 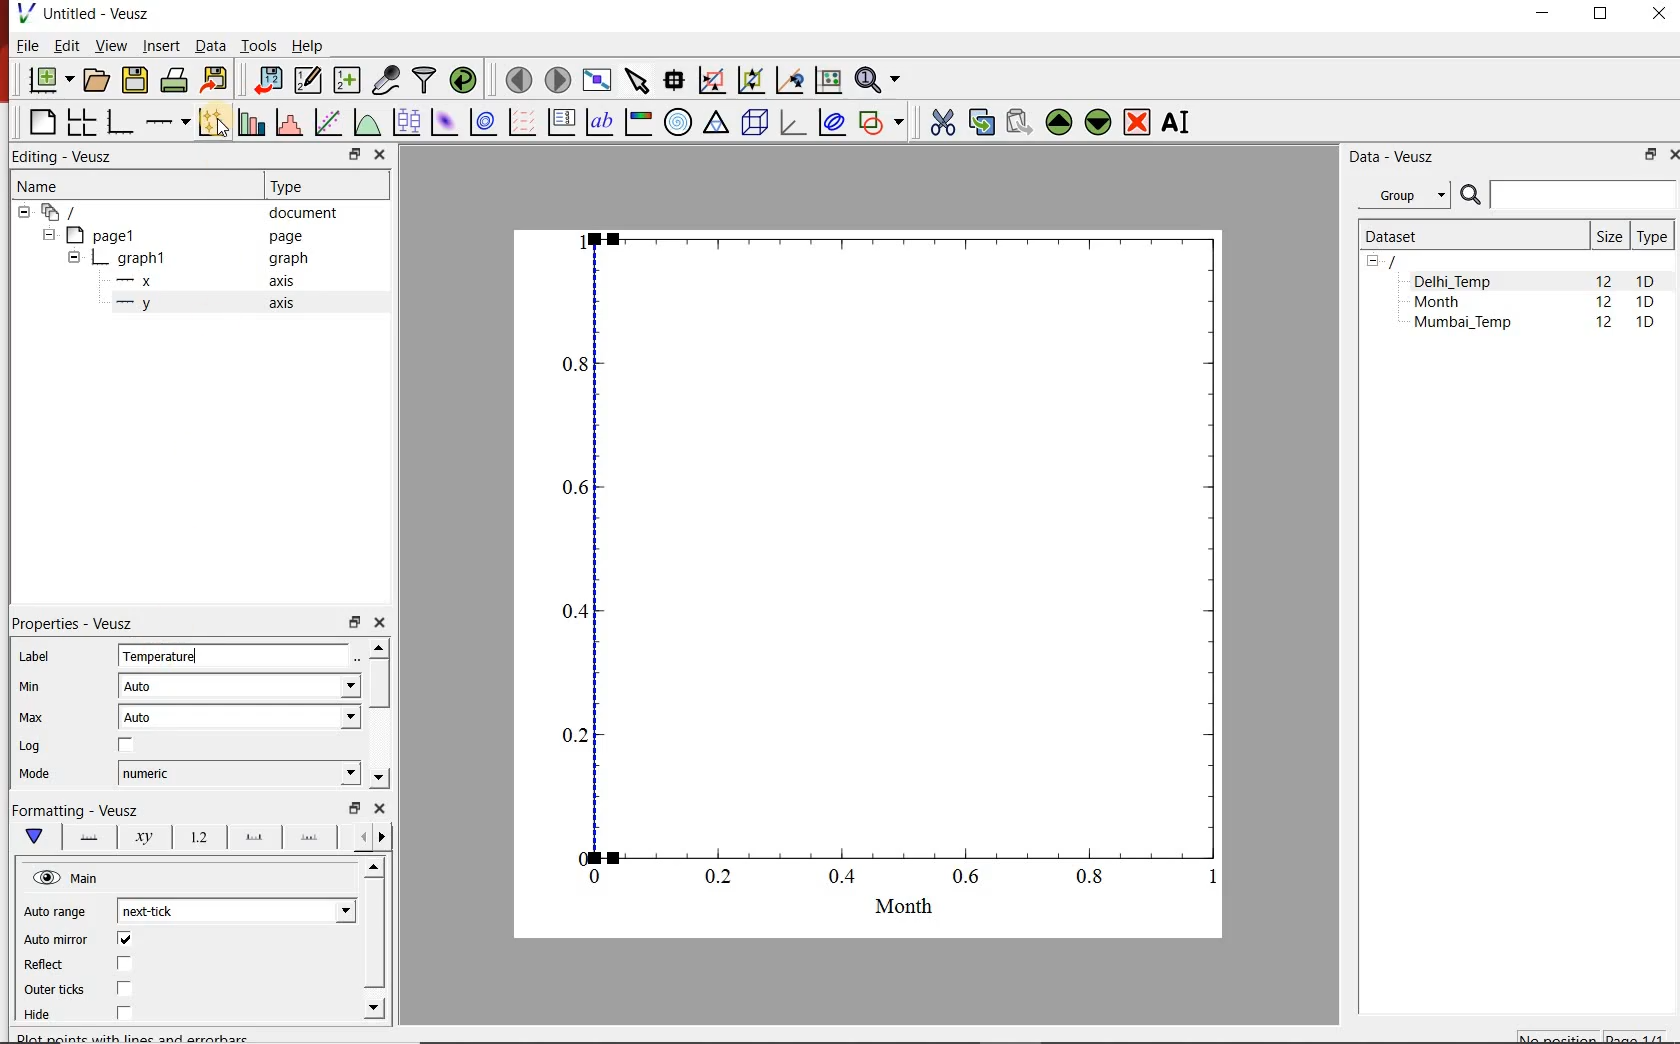 What do you see at coordinates (49, 80) in the screenshot?
I see `new document` at bounding box center [49, 80].